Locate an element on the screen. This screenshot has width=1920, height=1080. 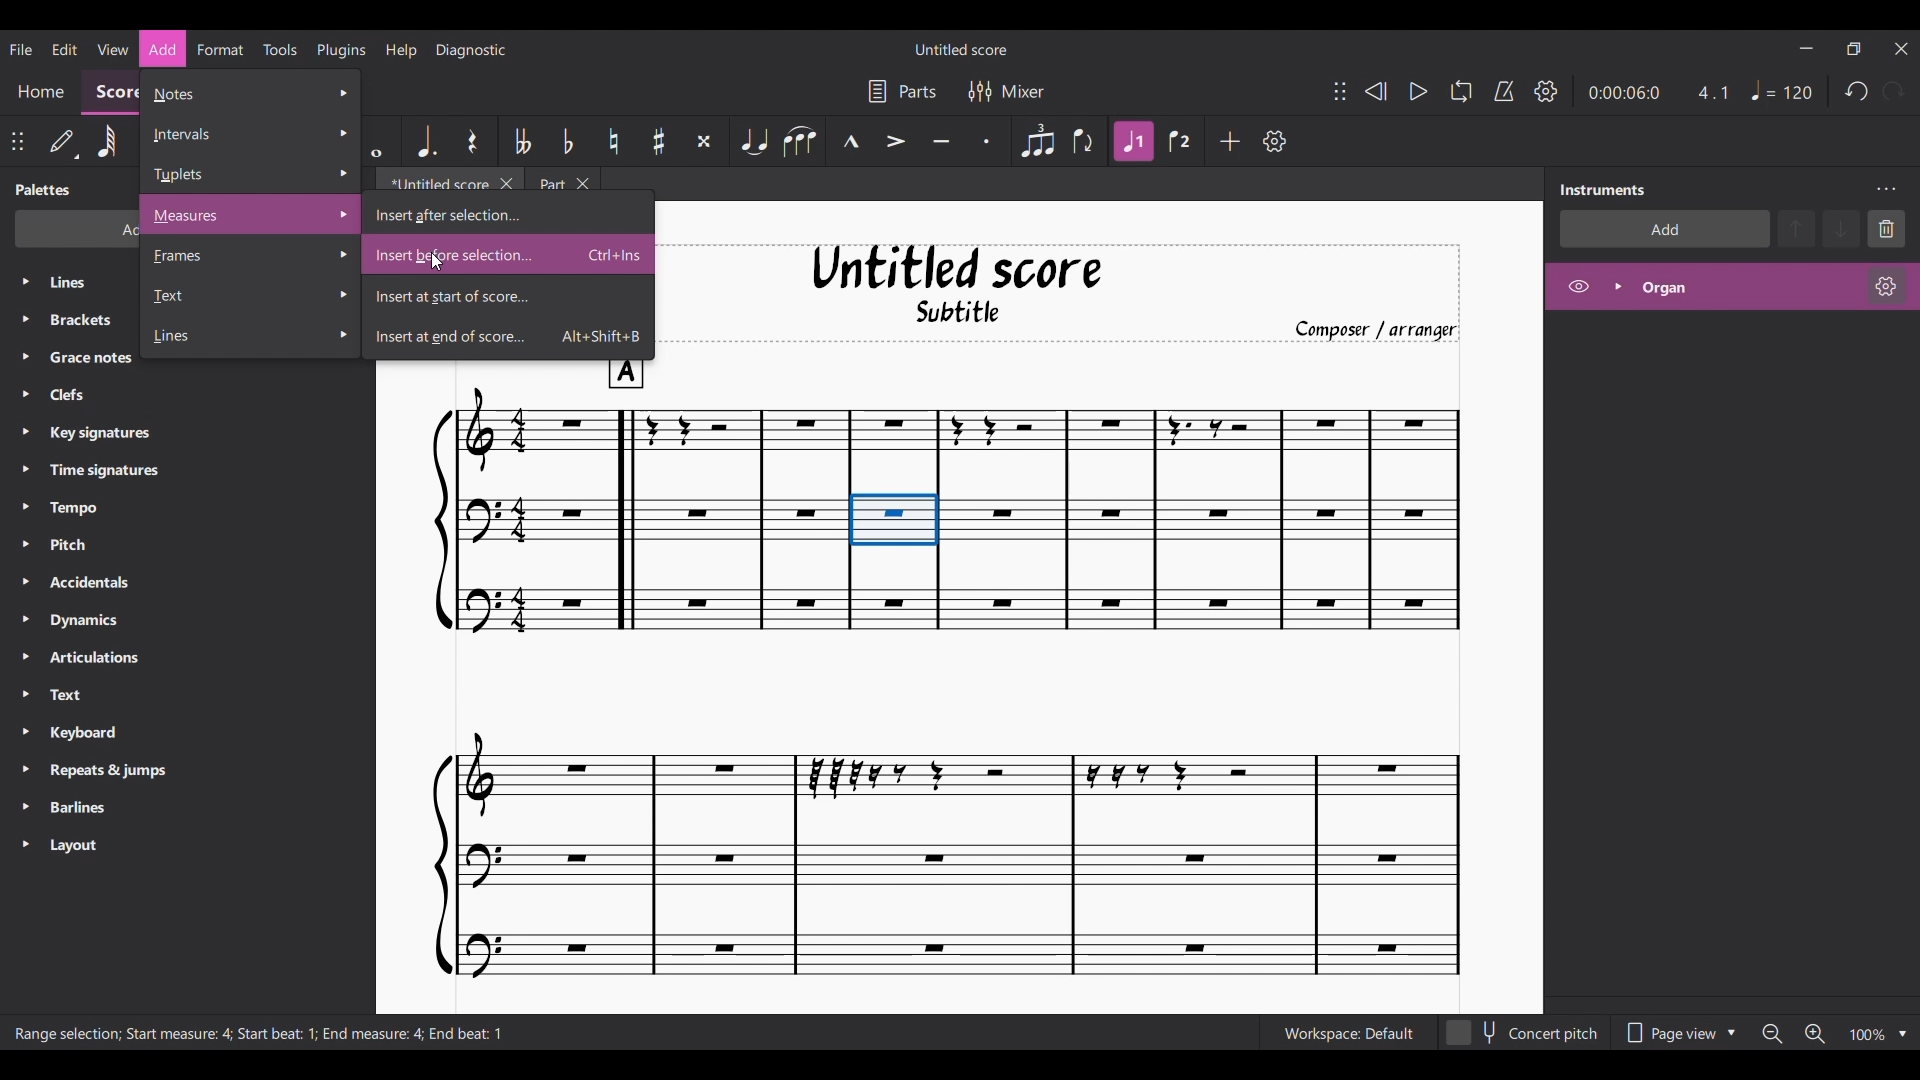
Toggle for concert pitch is located at coordinates (1523, 1033).